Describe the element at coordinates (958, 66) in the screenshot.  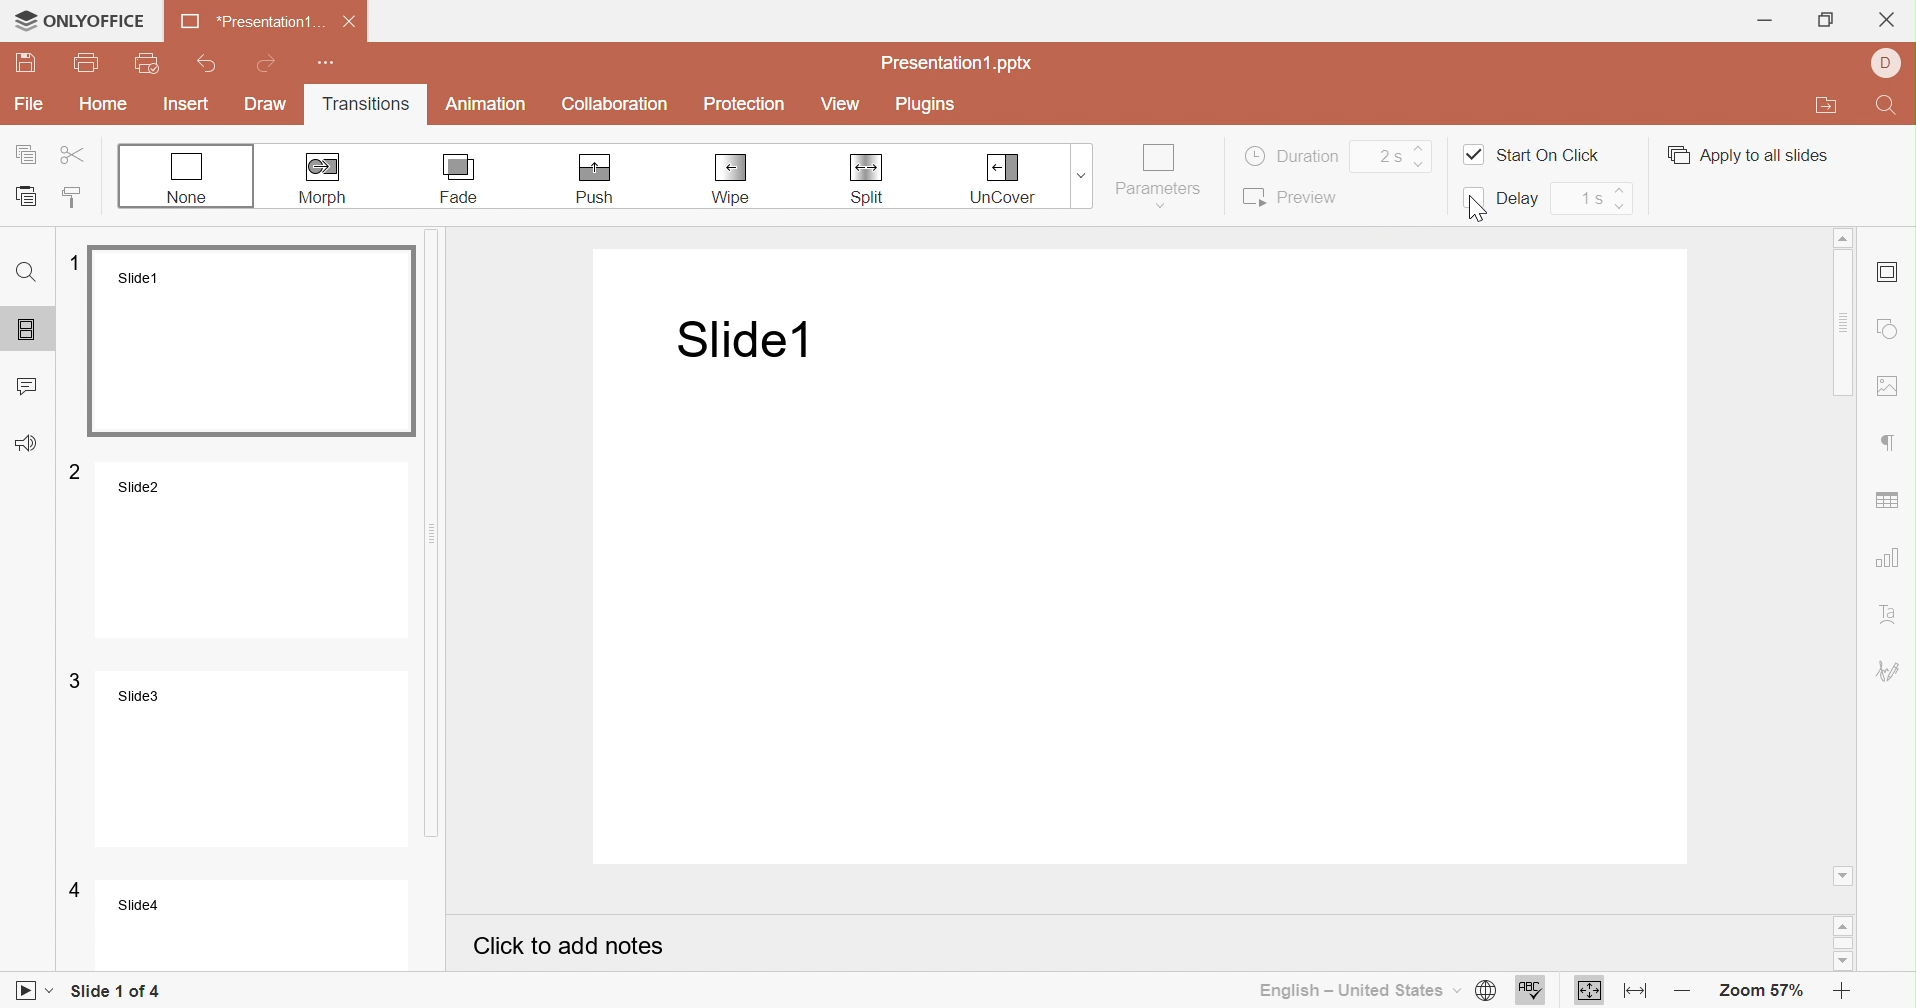
I see `Presentation1.pptx` at that location.